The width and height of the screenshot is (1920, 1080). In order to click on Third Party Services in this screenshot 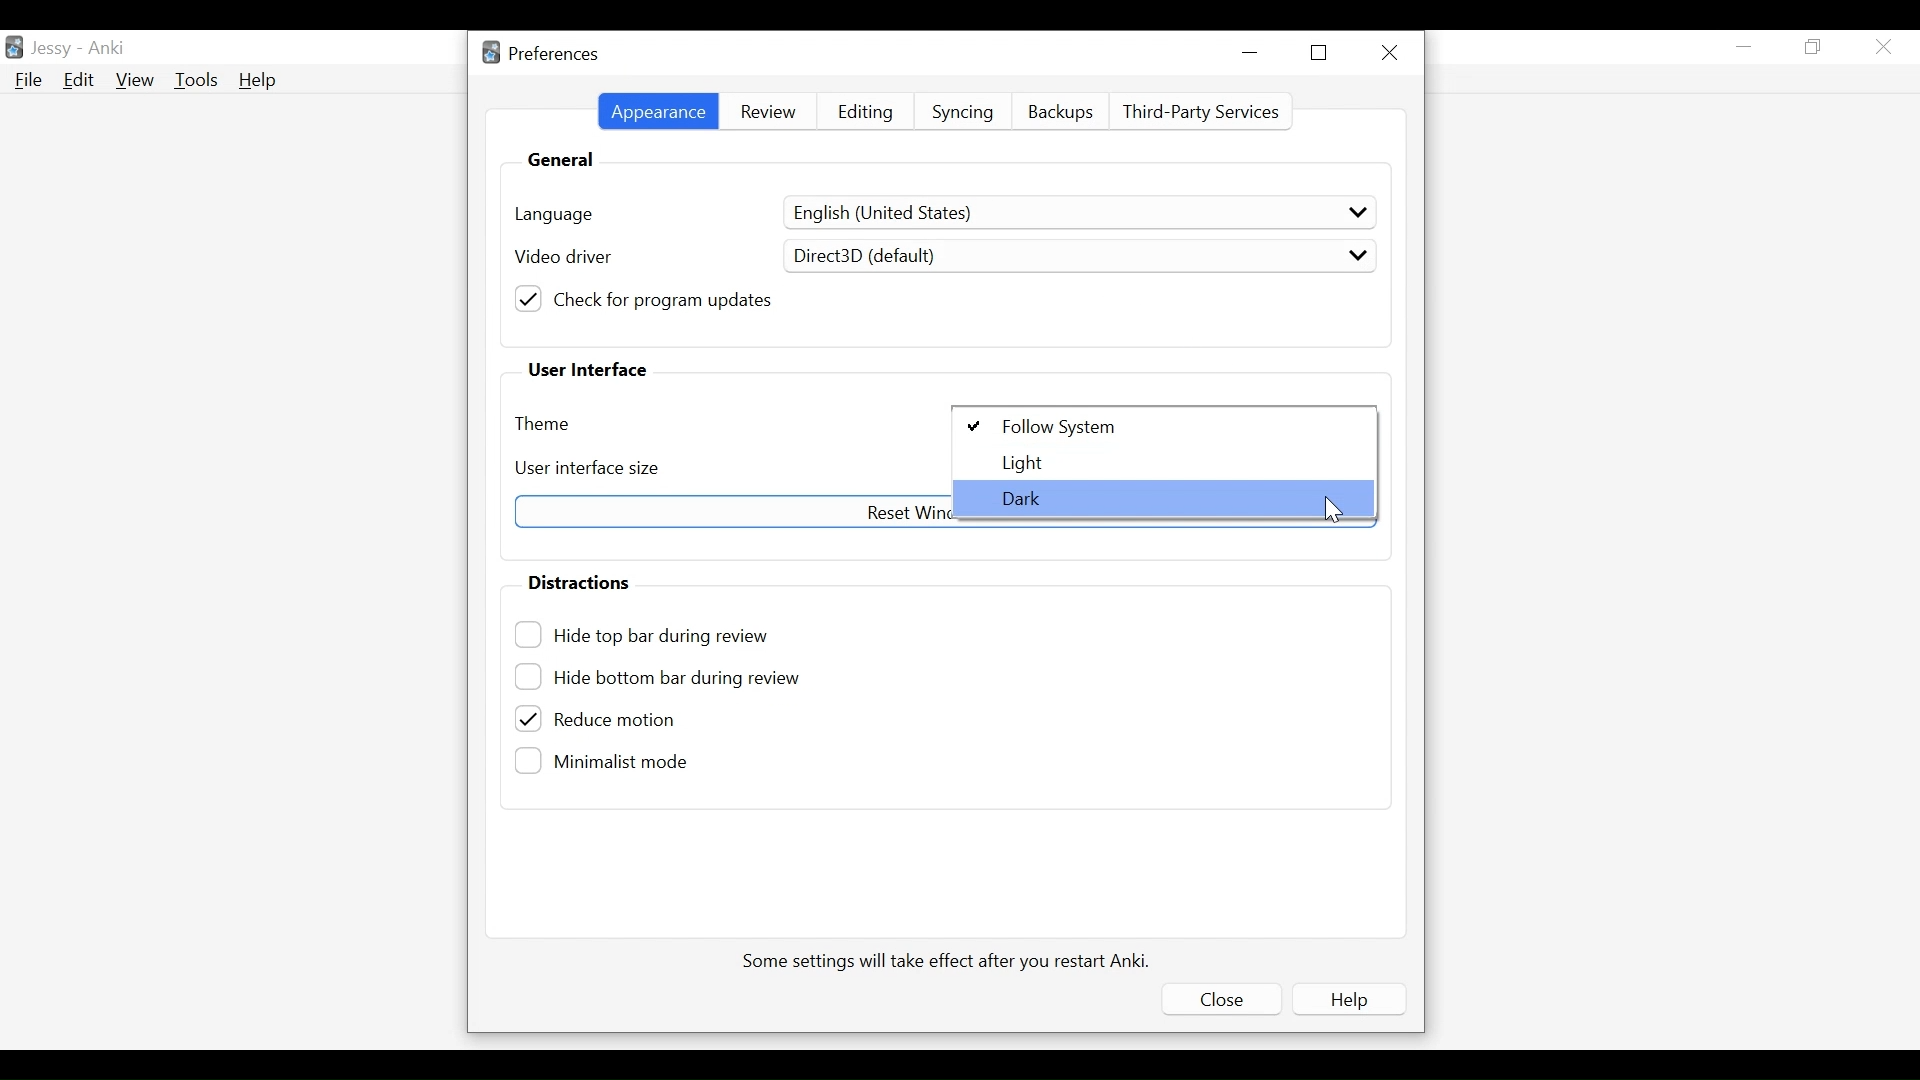, I will do `click(1201, 113)`.